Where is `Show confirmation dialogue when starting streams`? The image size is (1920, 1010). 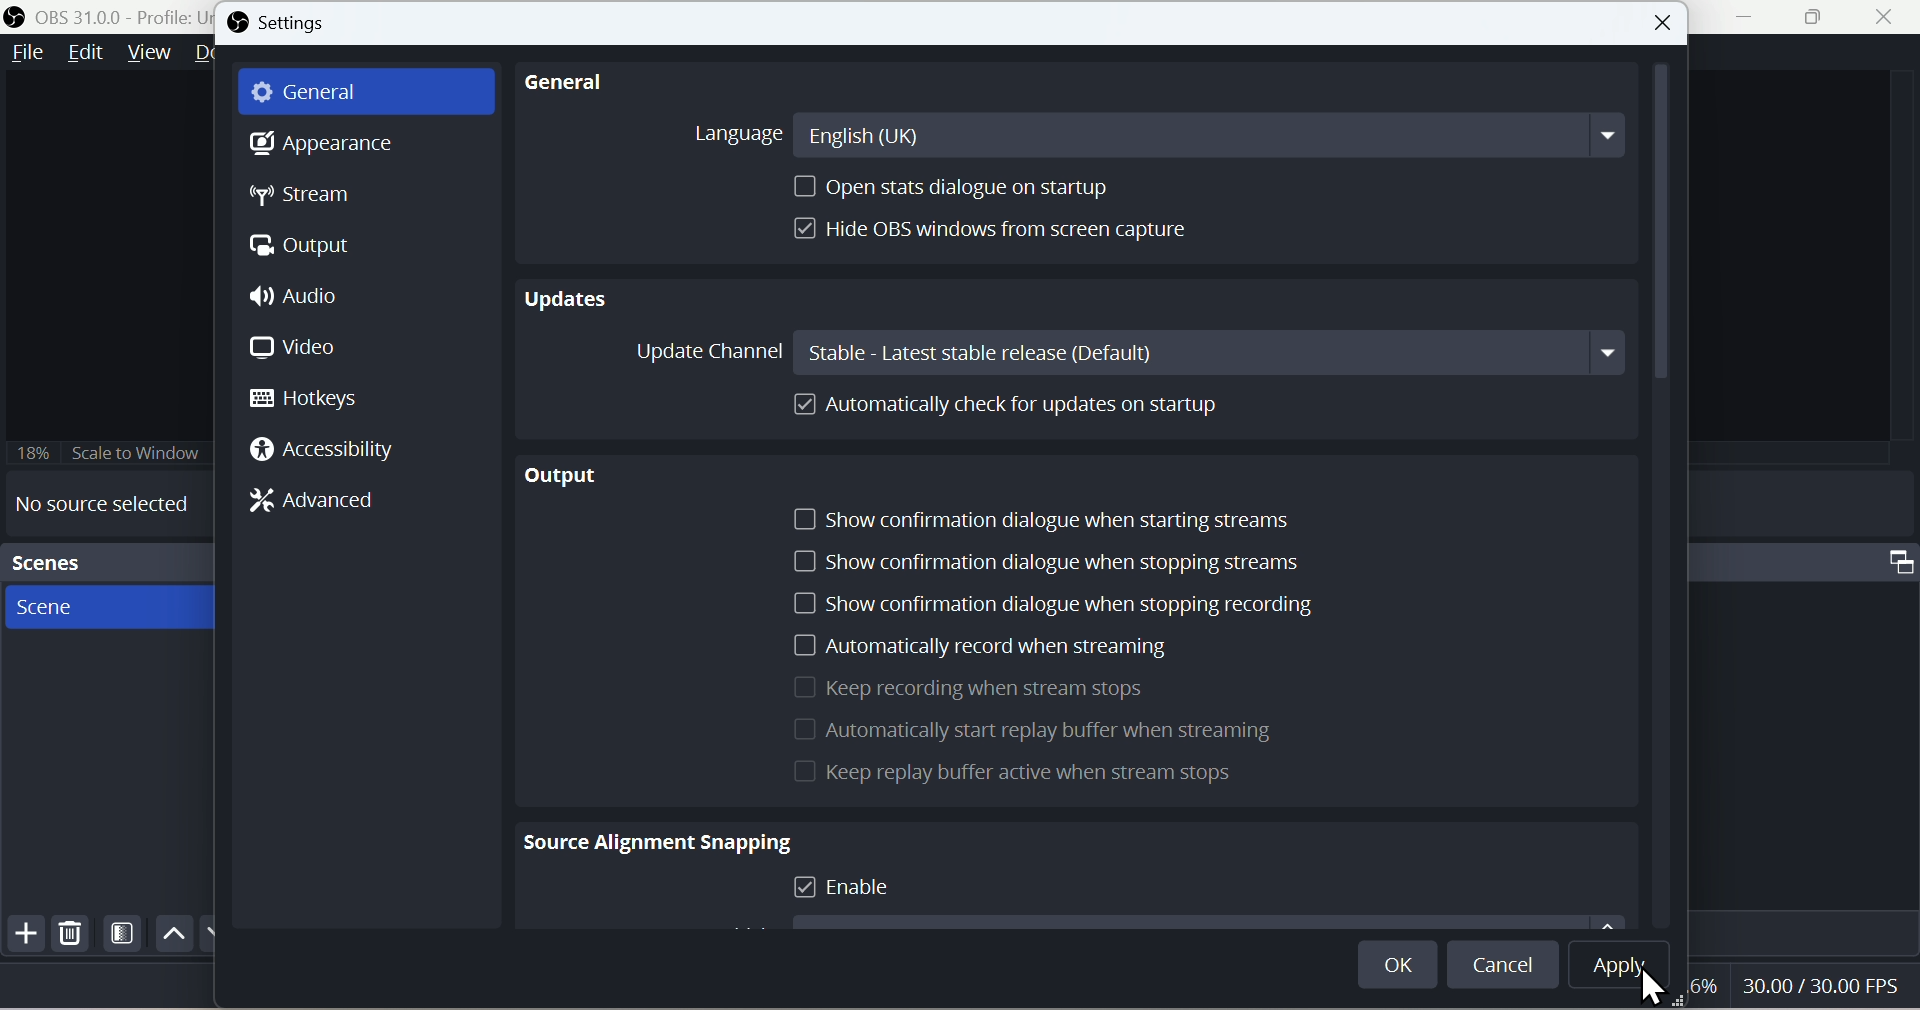
Show confirmation dialogue when starting streams is located at coordinates (1055, 519).